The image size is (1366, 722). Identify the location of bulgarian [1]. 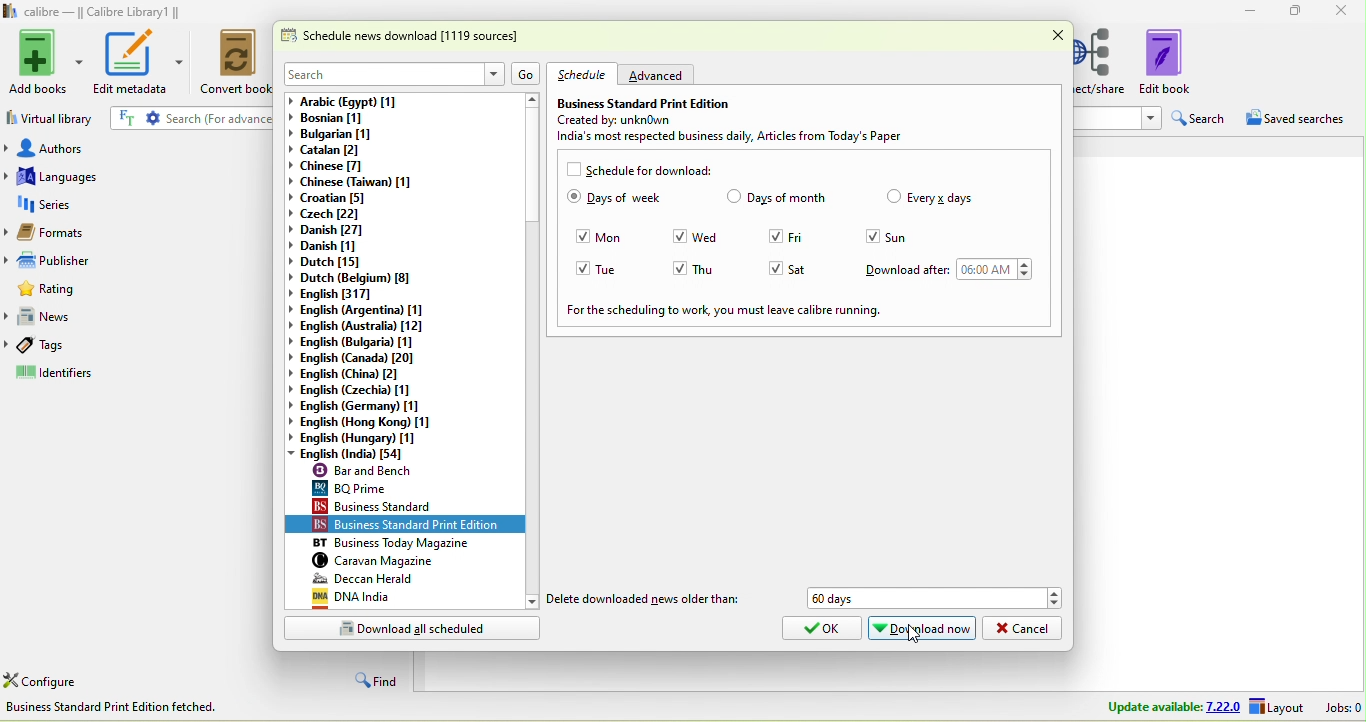
(343, 136).